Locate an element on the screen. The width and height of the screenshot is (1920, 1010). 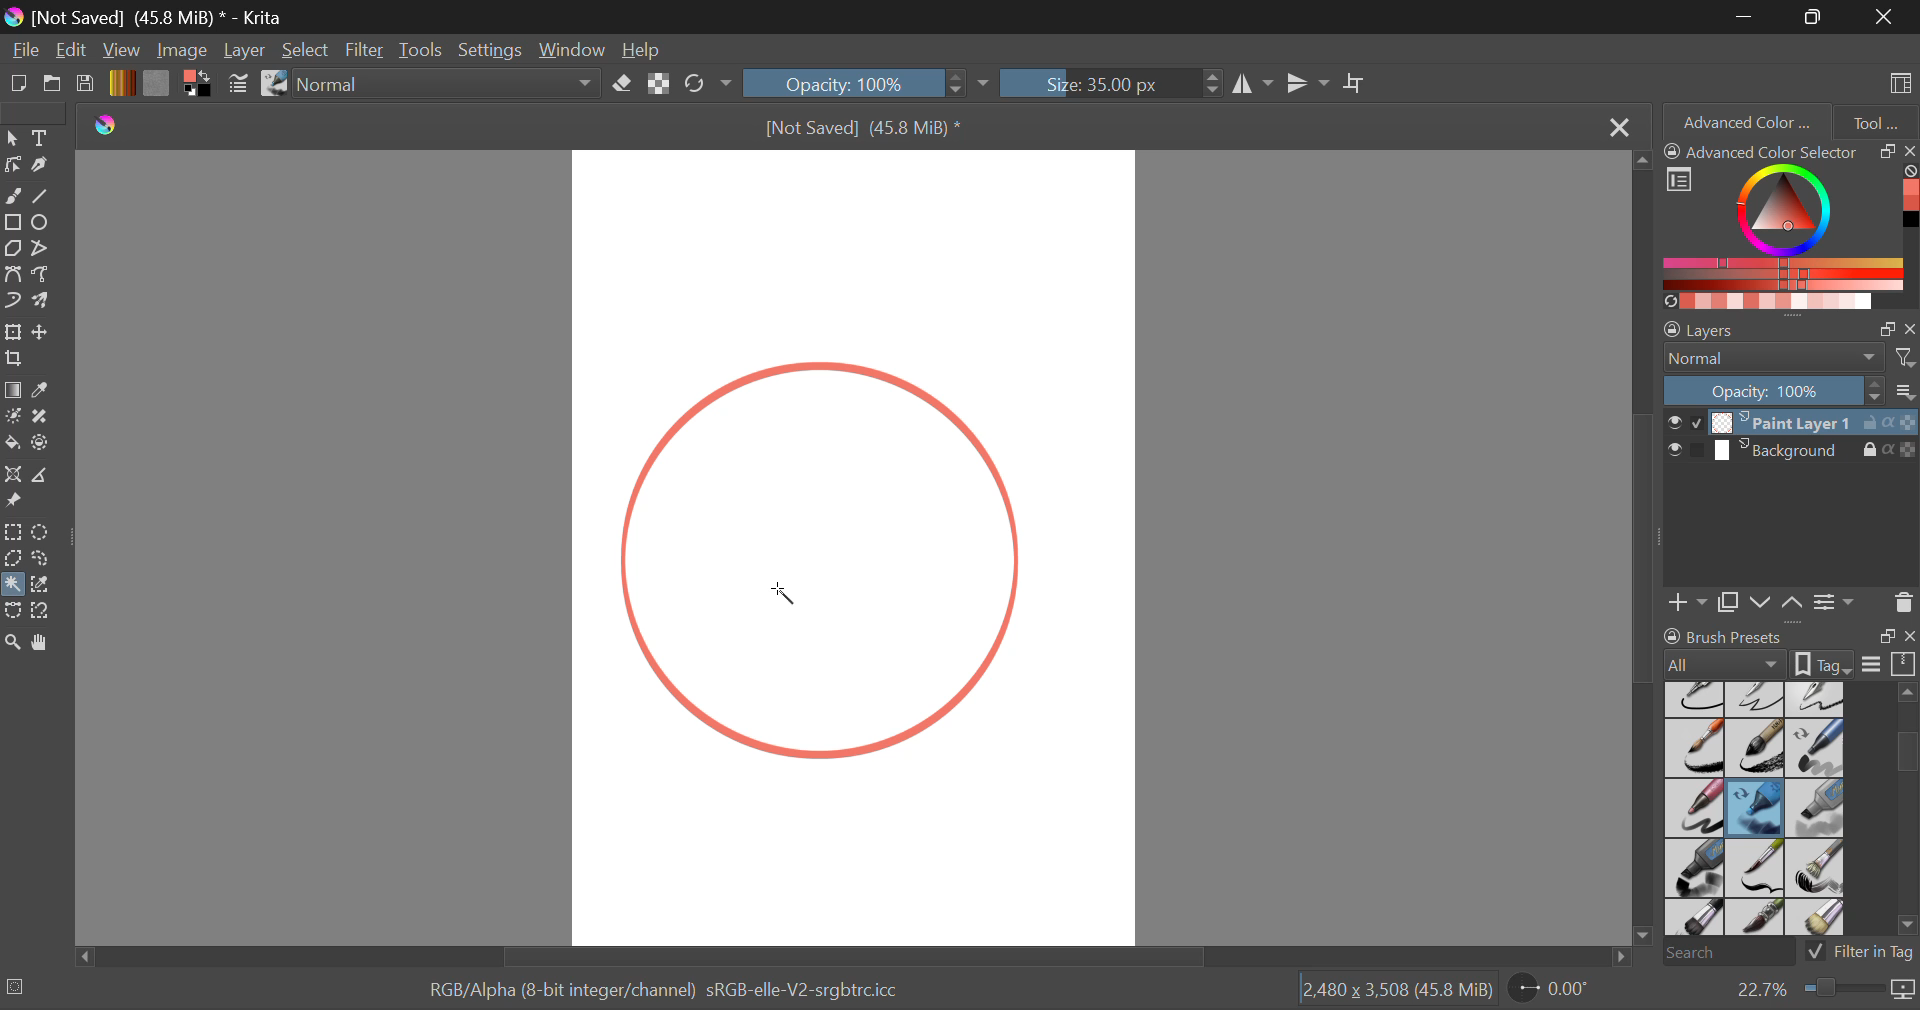
Selected Brush Preset is located at coordinates (82, 987).